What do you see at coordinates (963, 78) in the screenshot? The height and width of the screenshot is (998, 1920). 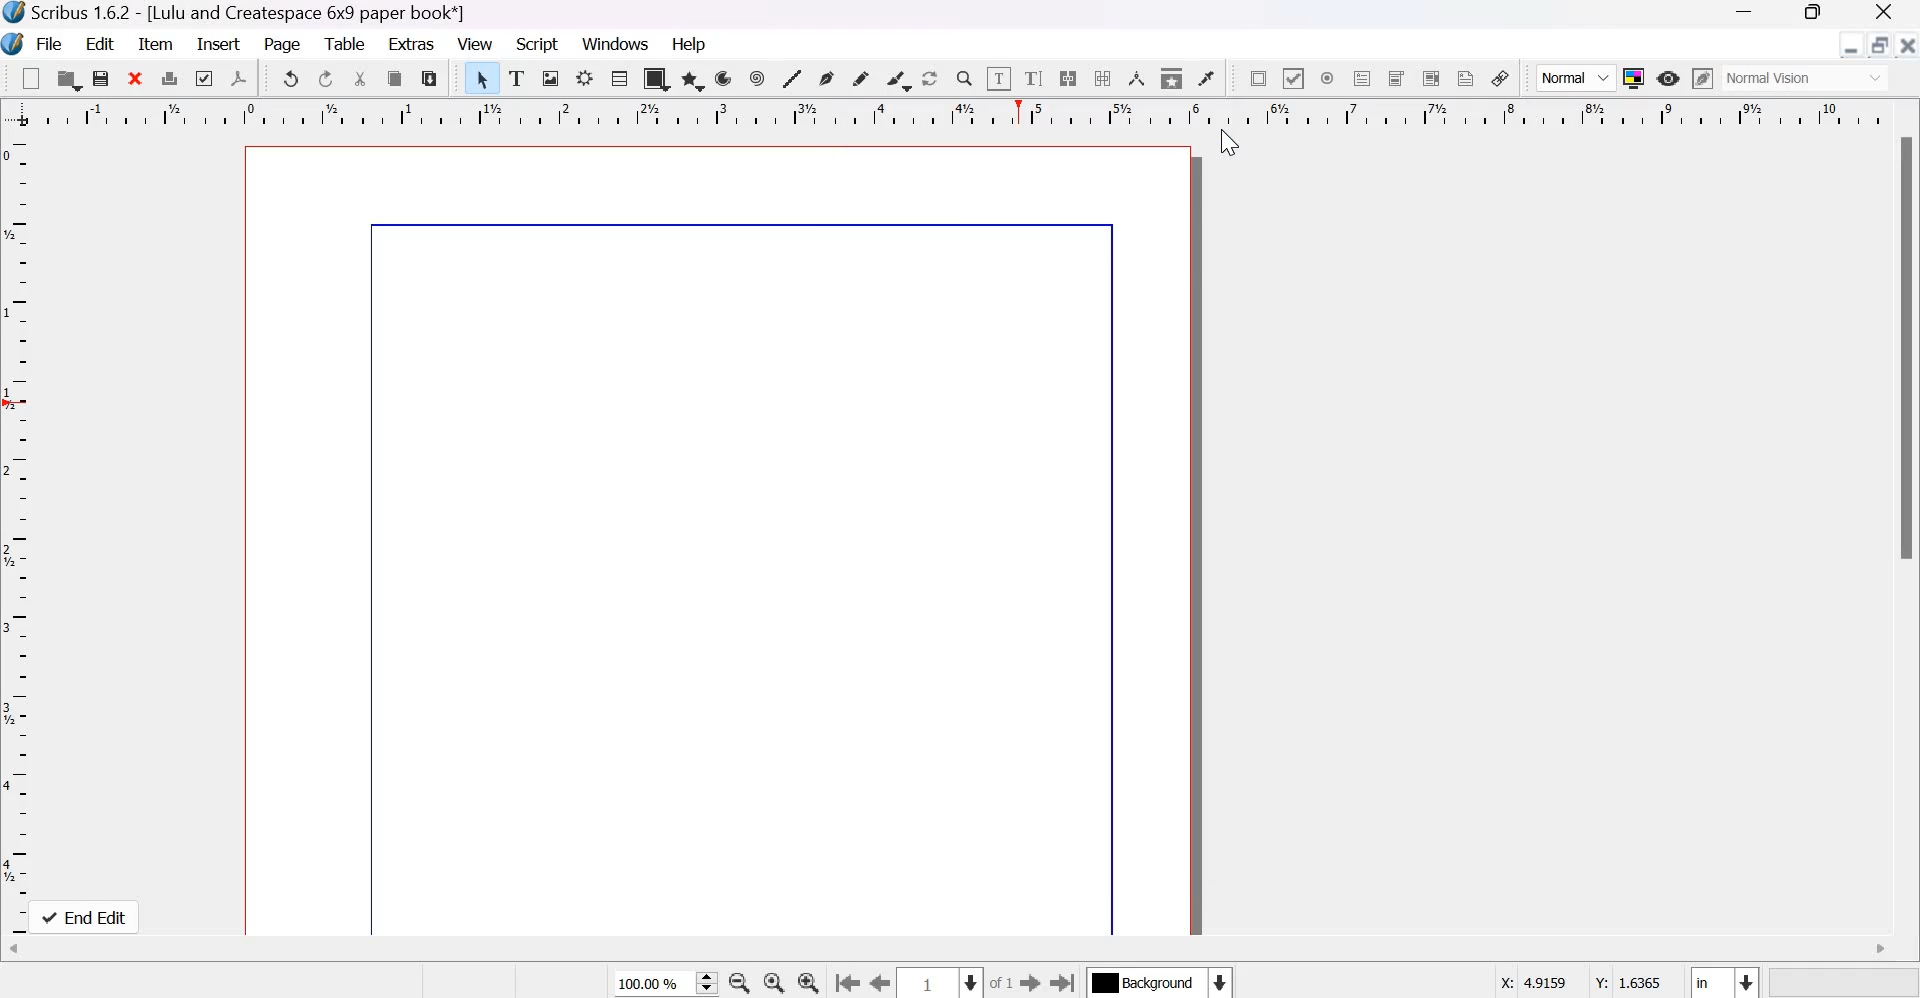 I see `Zoom in or out` at bounding box center [963, 78].